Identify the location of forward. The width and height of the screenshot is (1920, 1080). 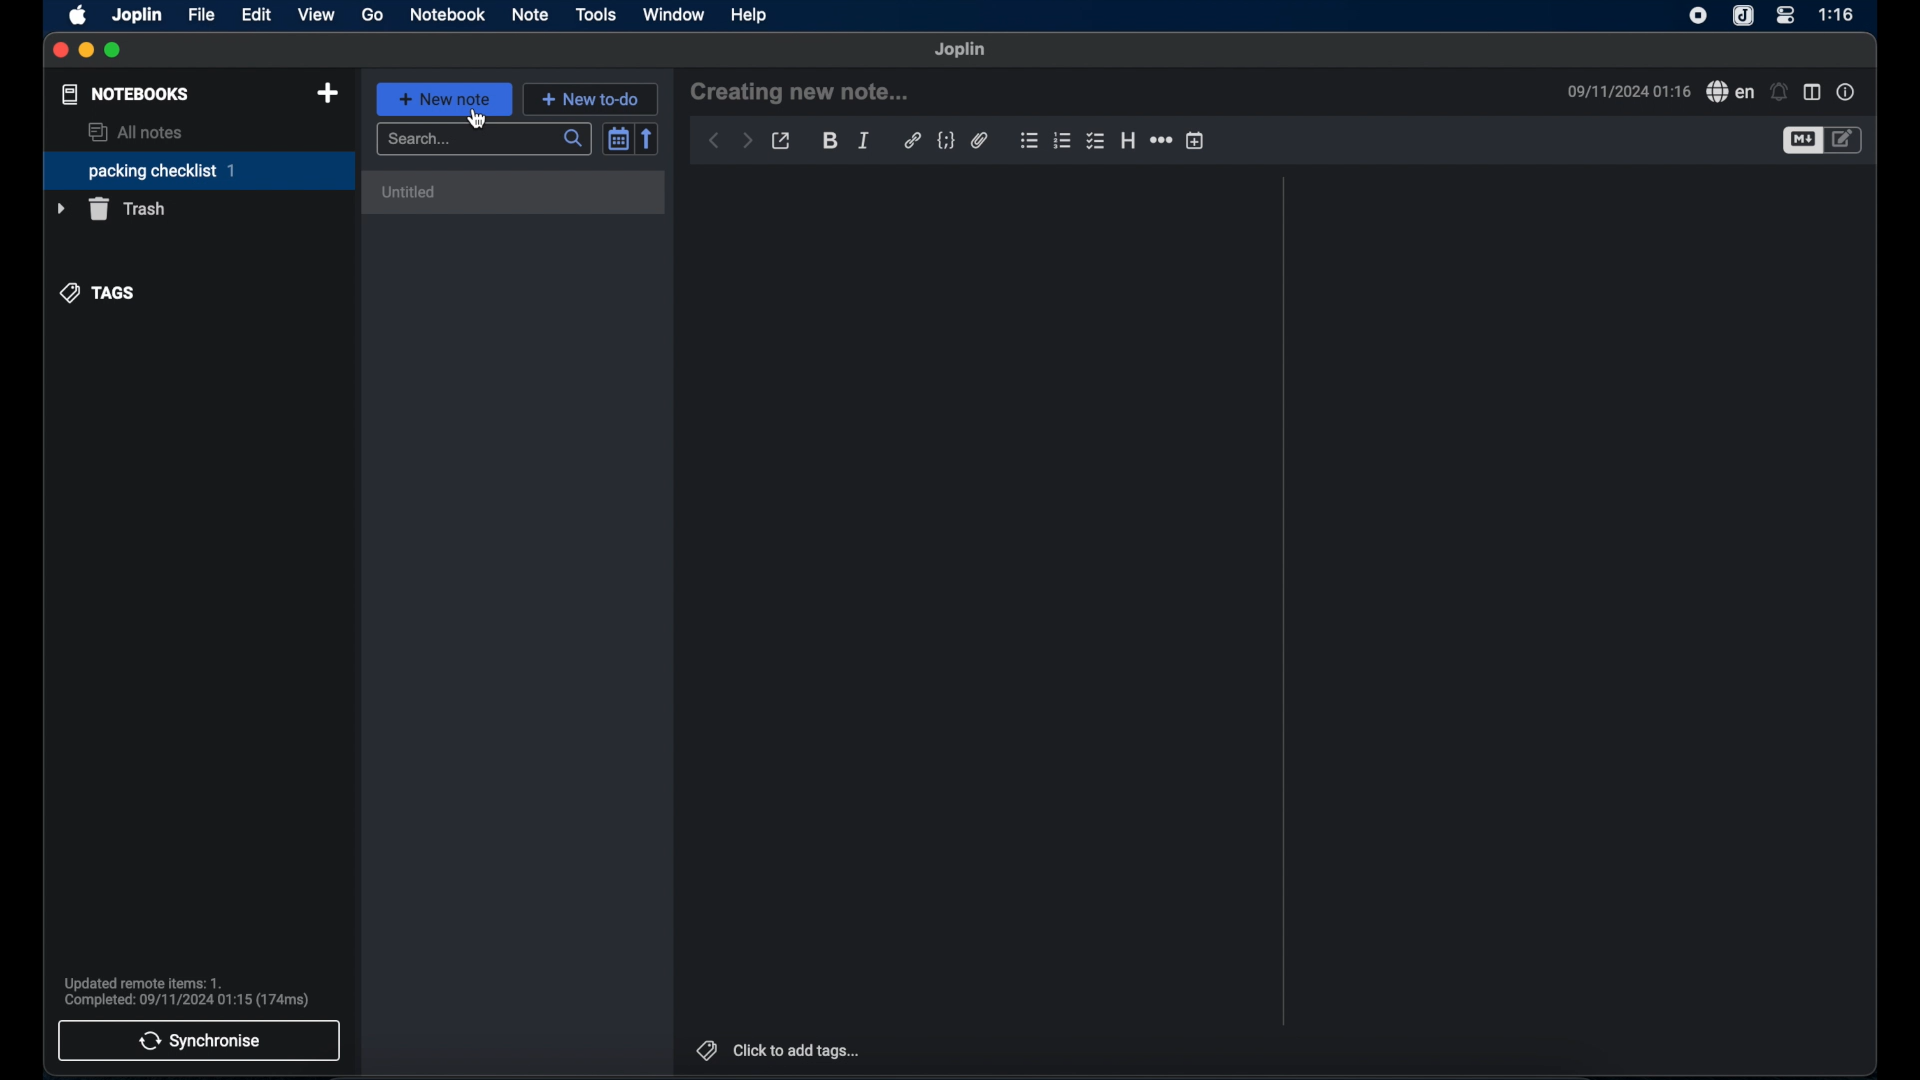
(747, 140).